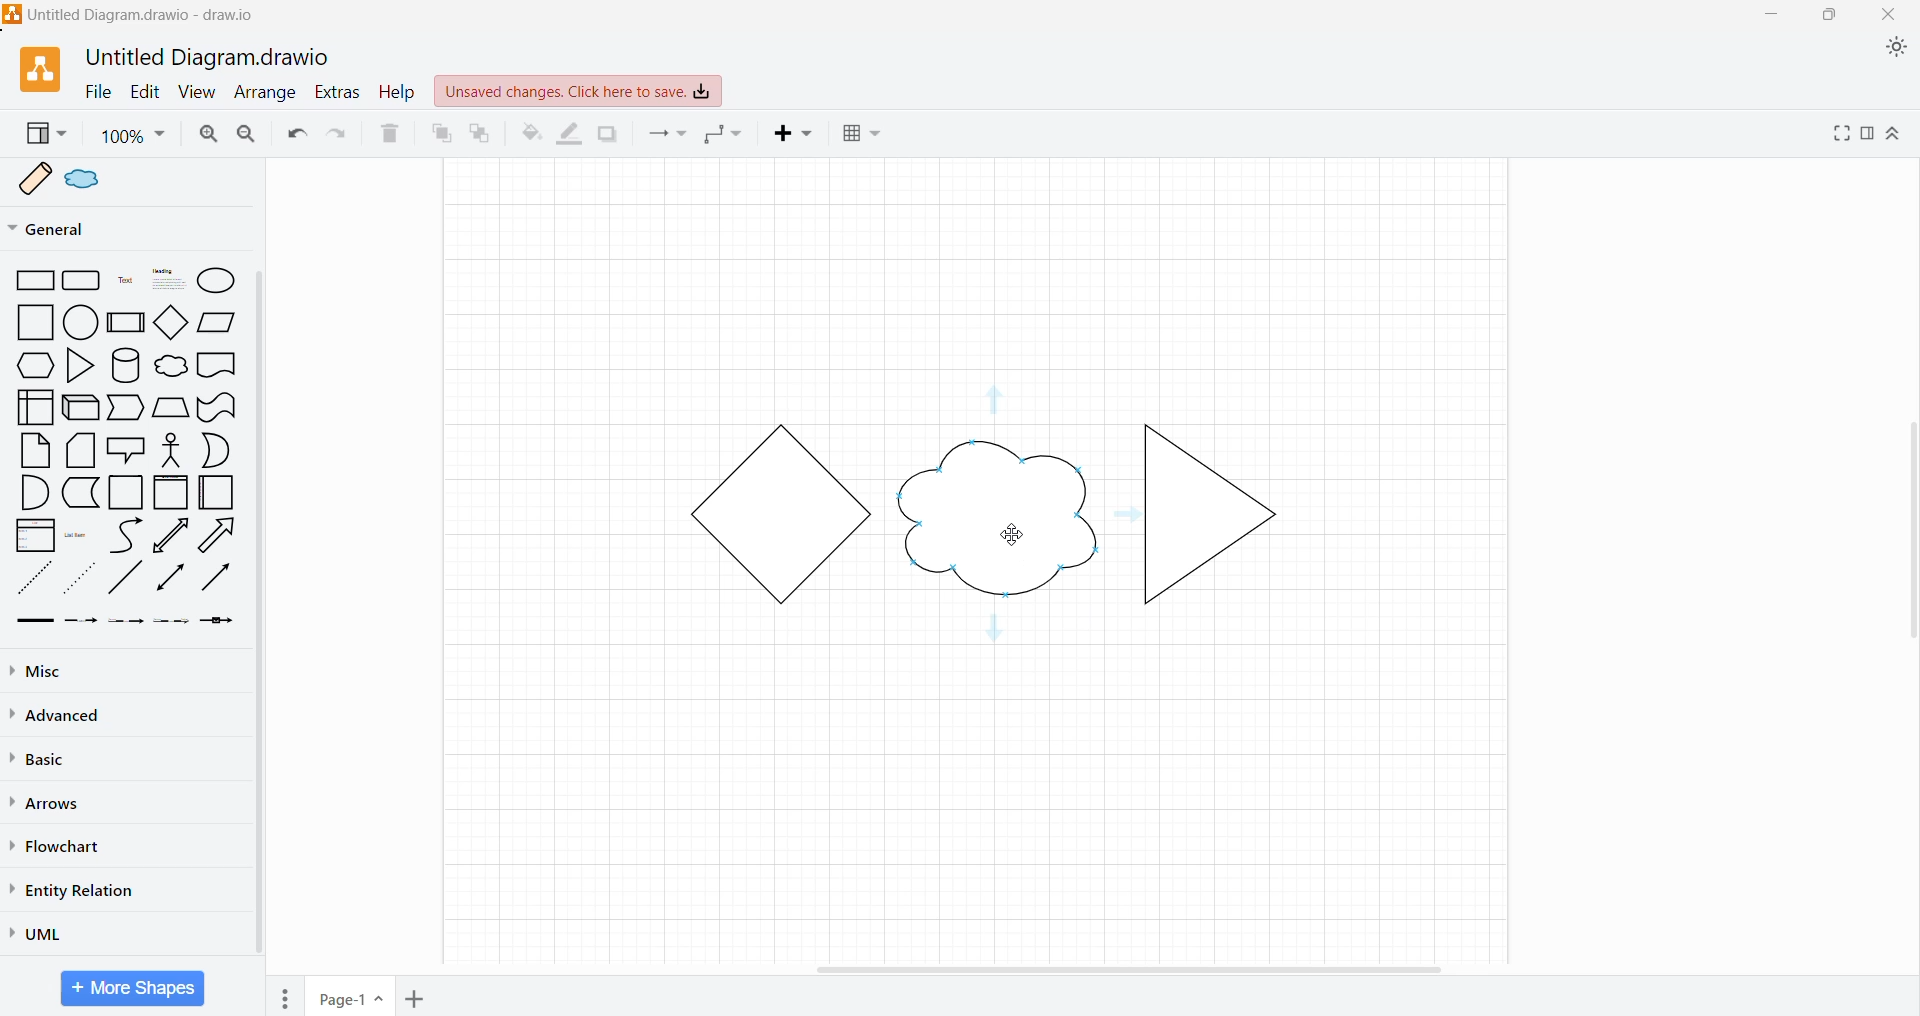 Image resolution: width=1920 pixels, height=1016 pixels. What do you see at coordinates (121, 451) in the screenshot?
I see `Shapes` at bounding box center [121, 451].